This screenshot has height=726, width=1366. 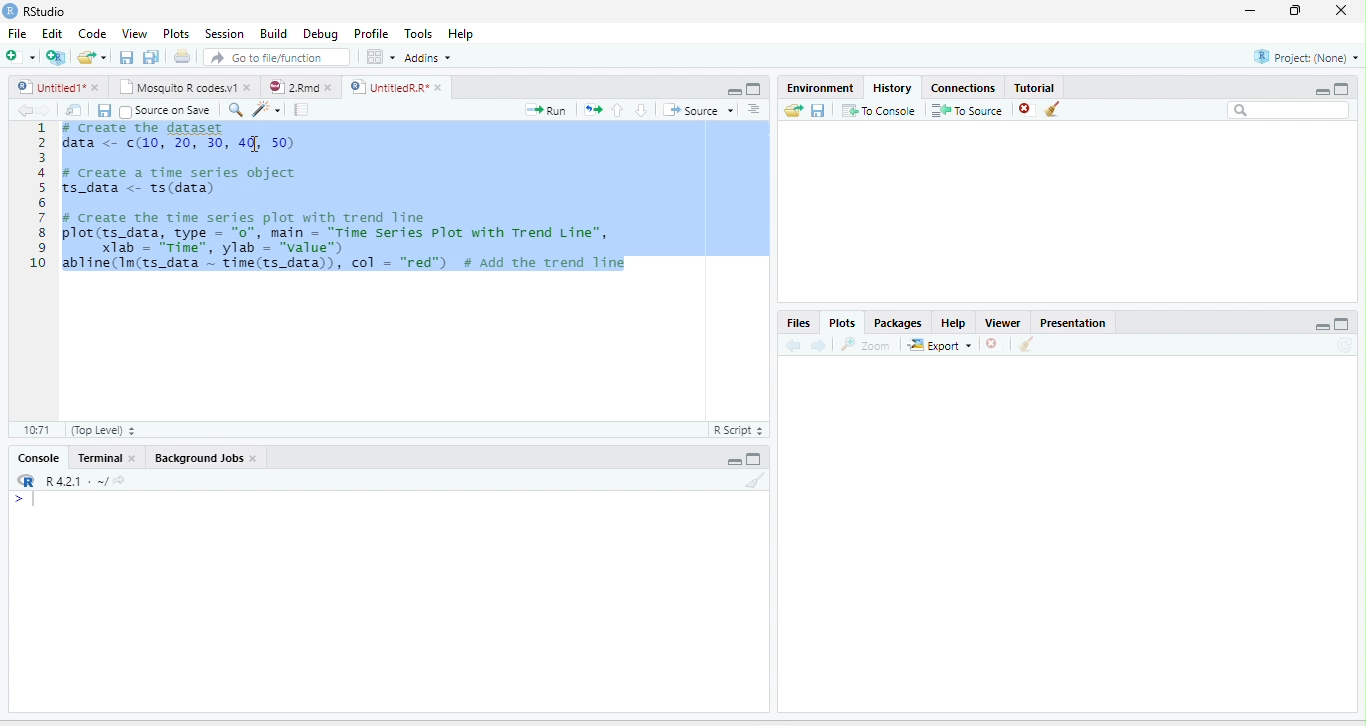 I want to click on Terminal, so click(x=97, y=458).